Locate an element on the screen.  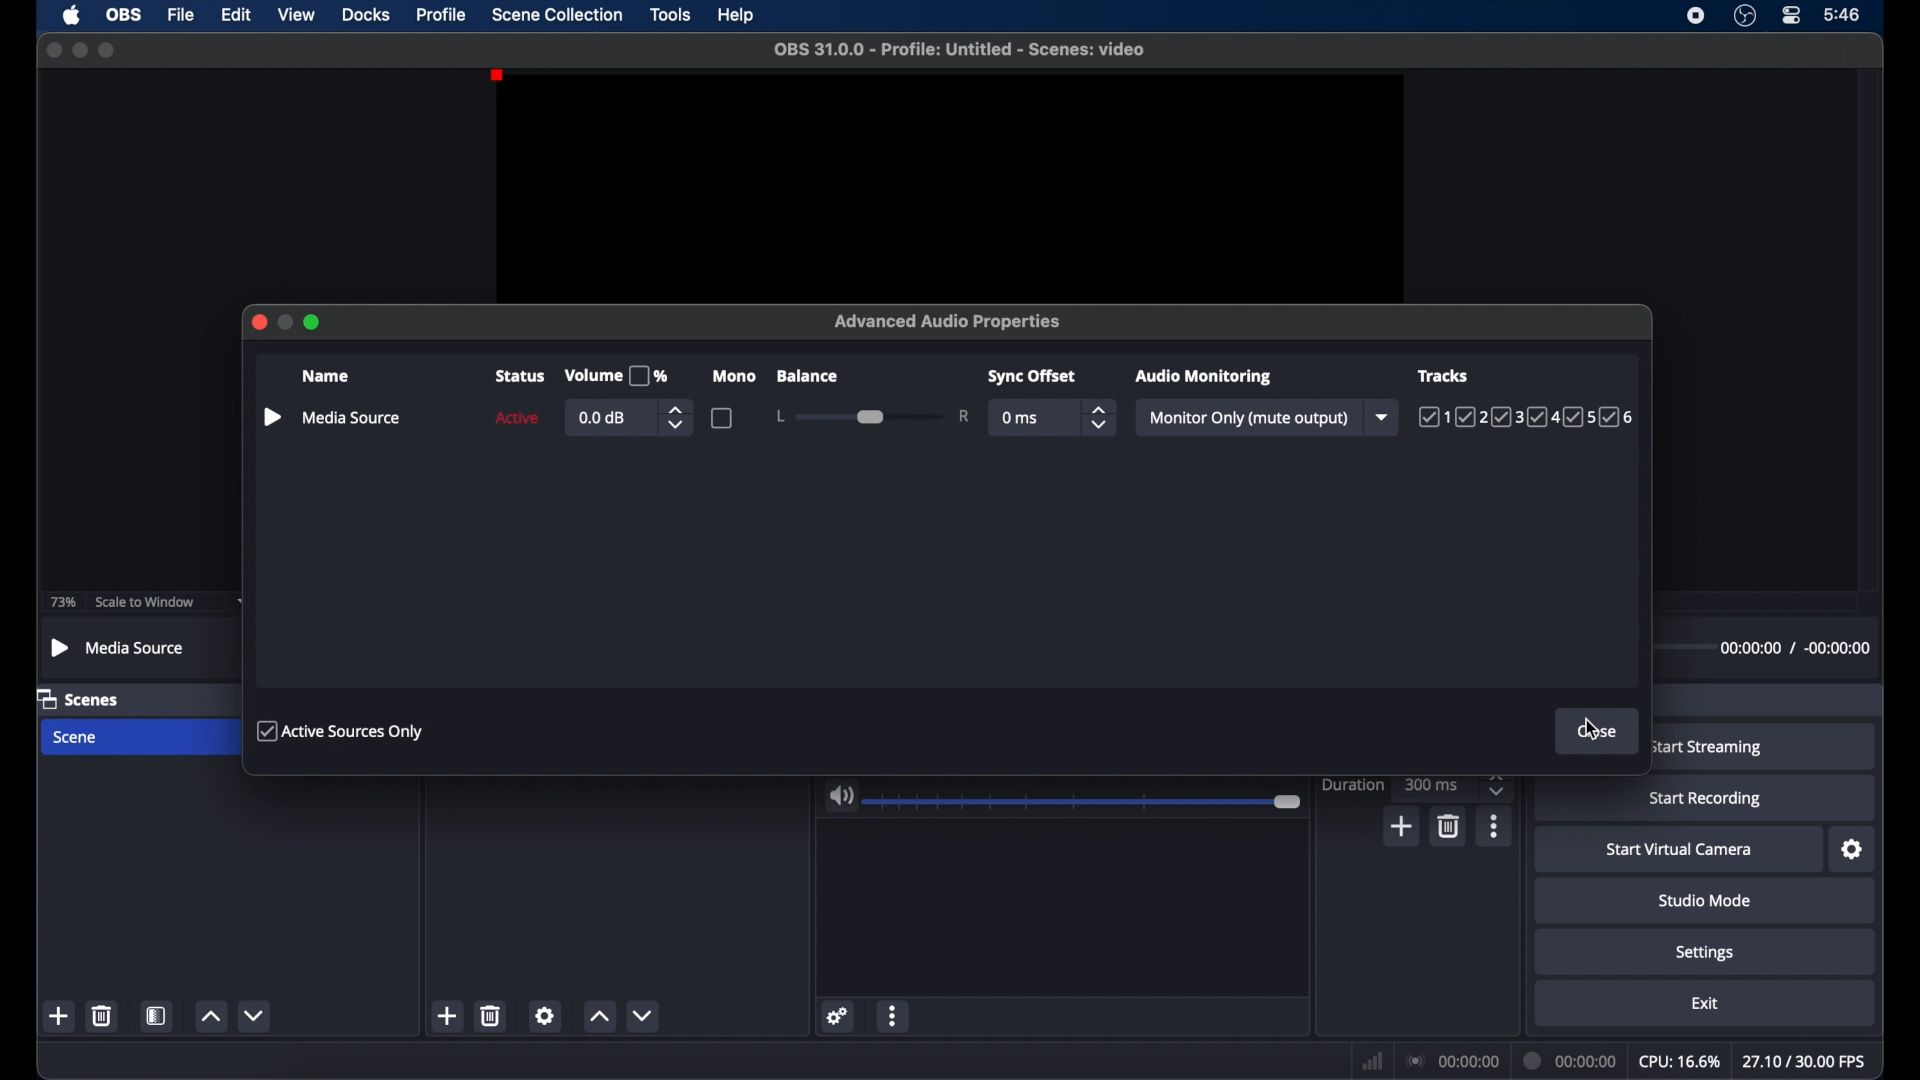
volume is located at coordinates (616, 376).